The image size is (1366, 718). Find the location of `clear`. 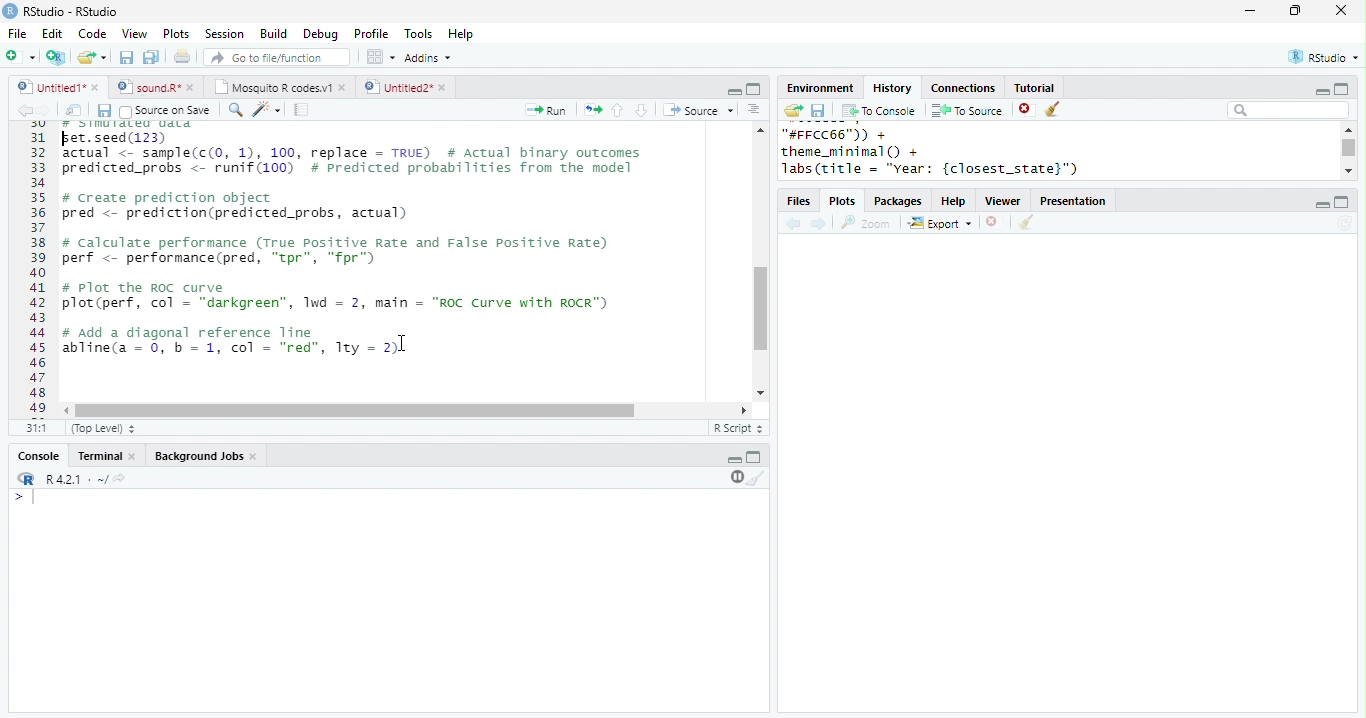

clear is located at coordinates (1026, 223).